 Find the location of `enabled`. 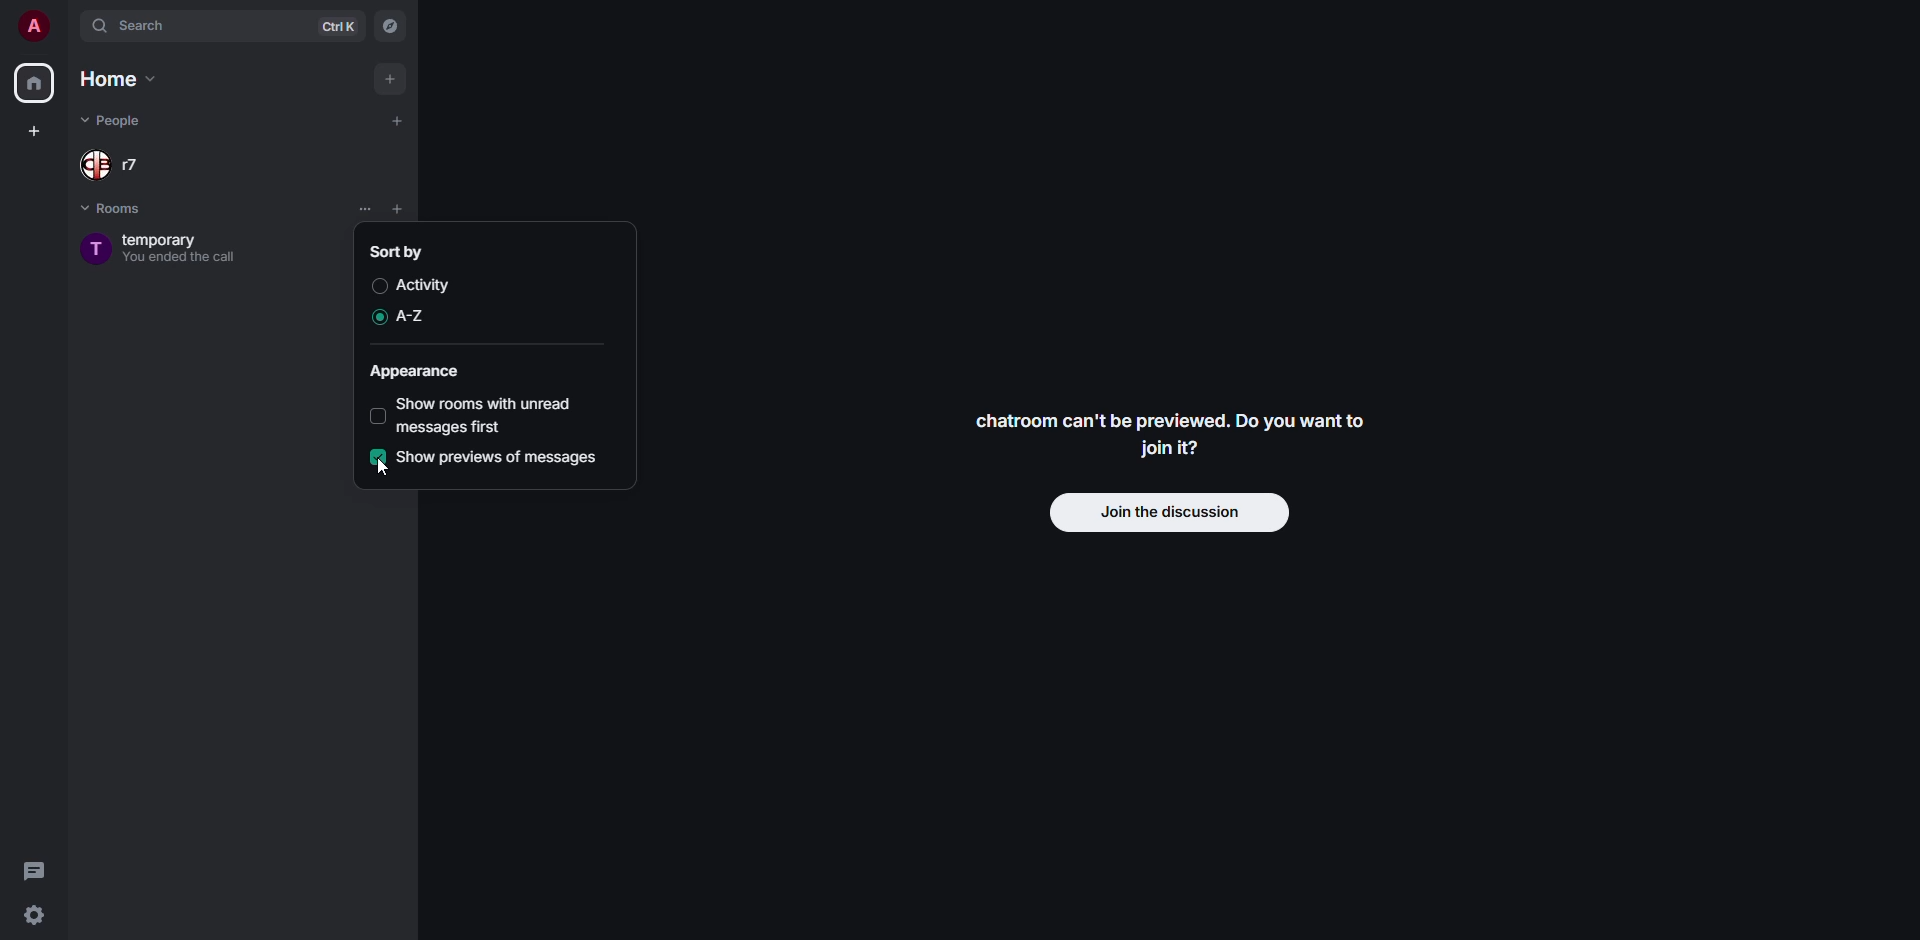

enabled is located at coordinates (376, 457).